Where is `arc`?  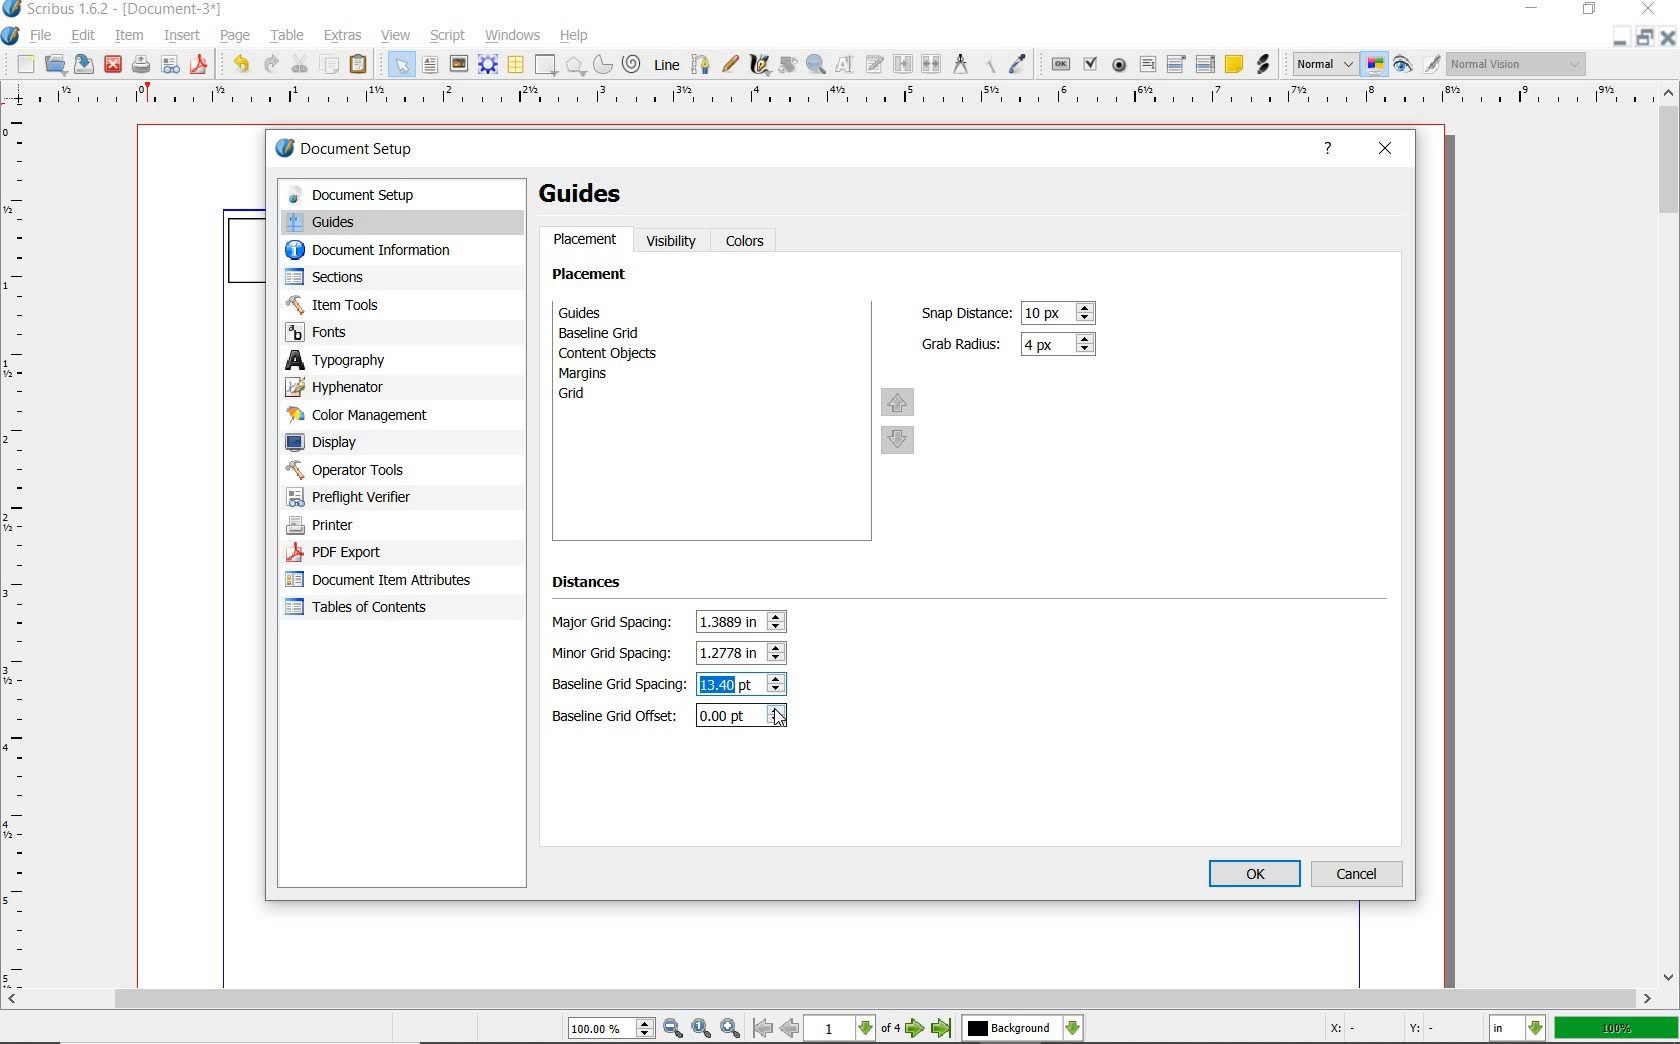
arc is located at coordinates (601, 66).